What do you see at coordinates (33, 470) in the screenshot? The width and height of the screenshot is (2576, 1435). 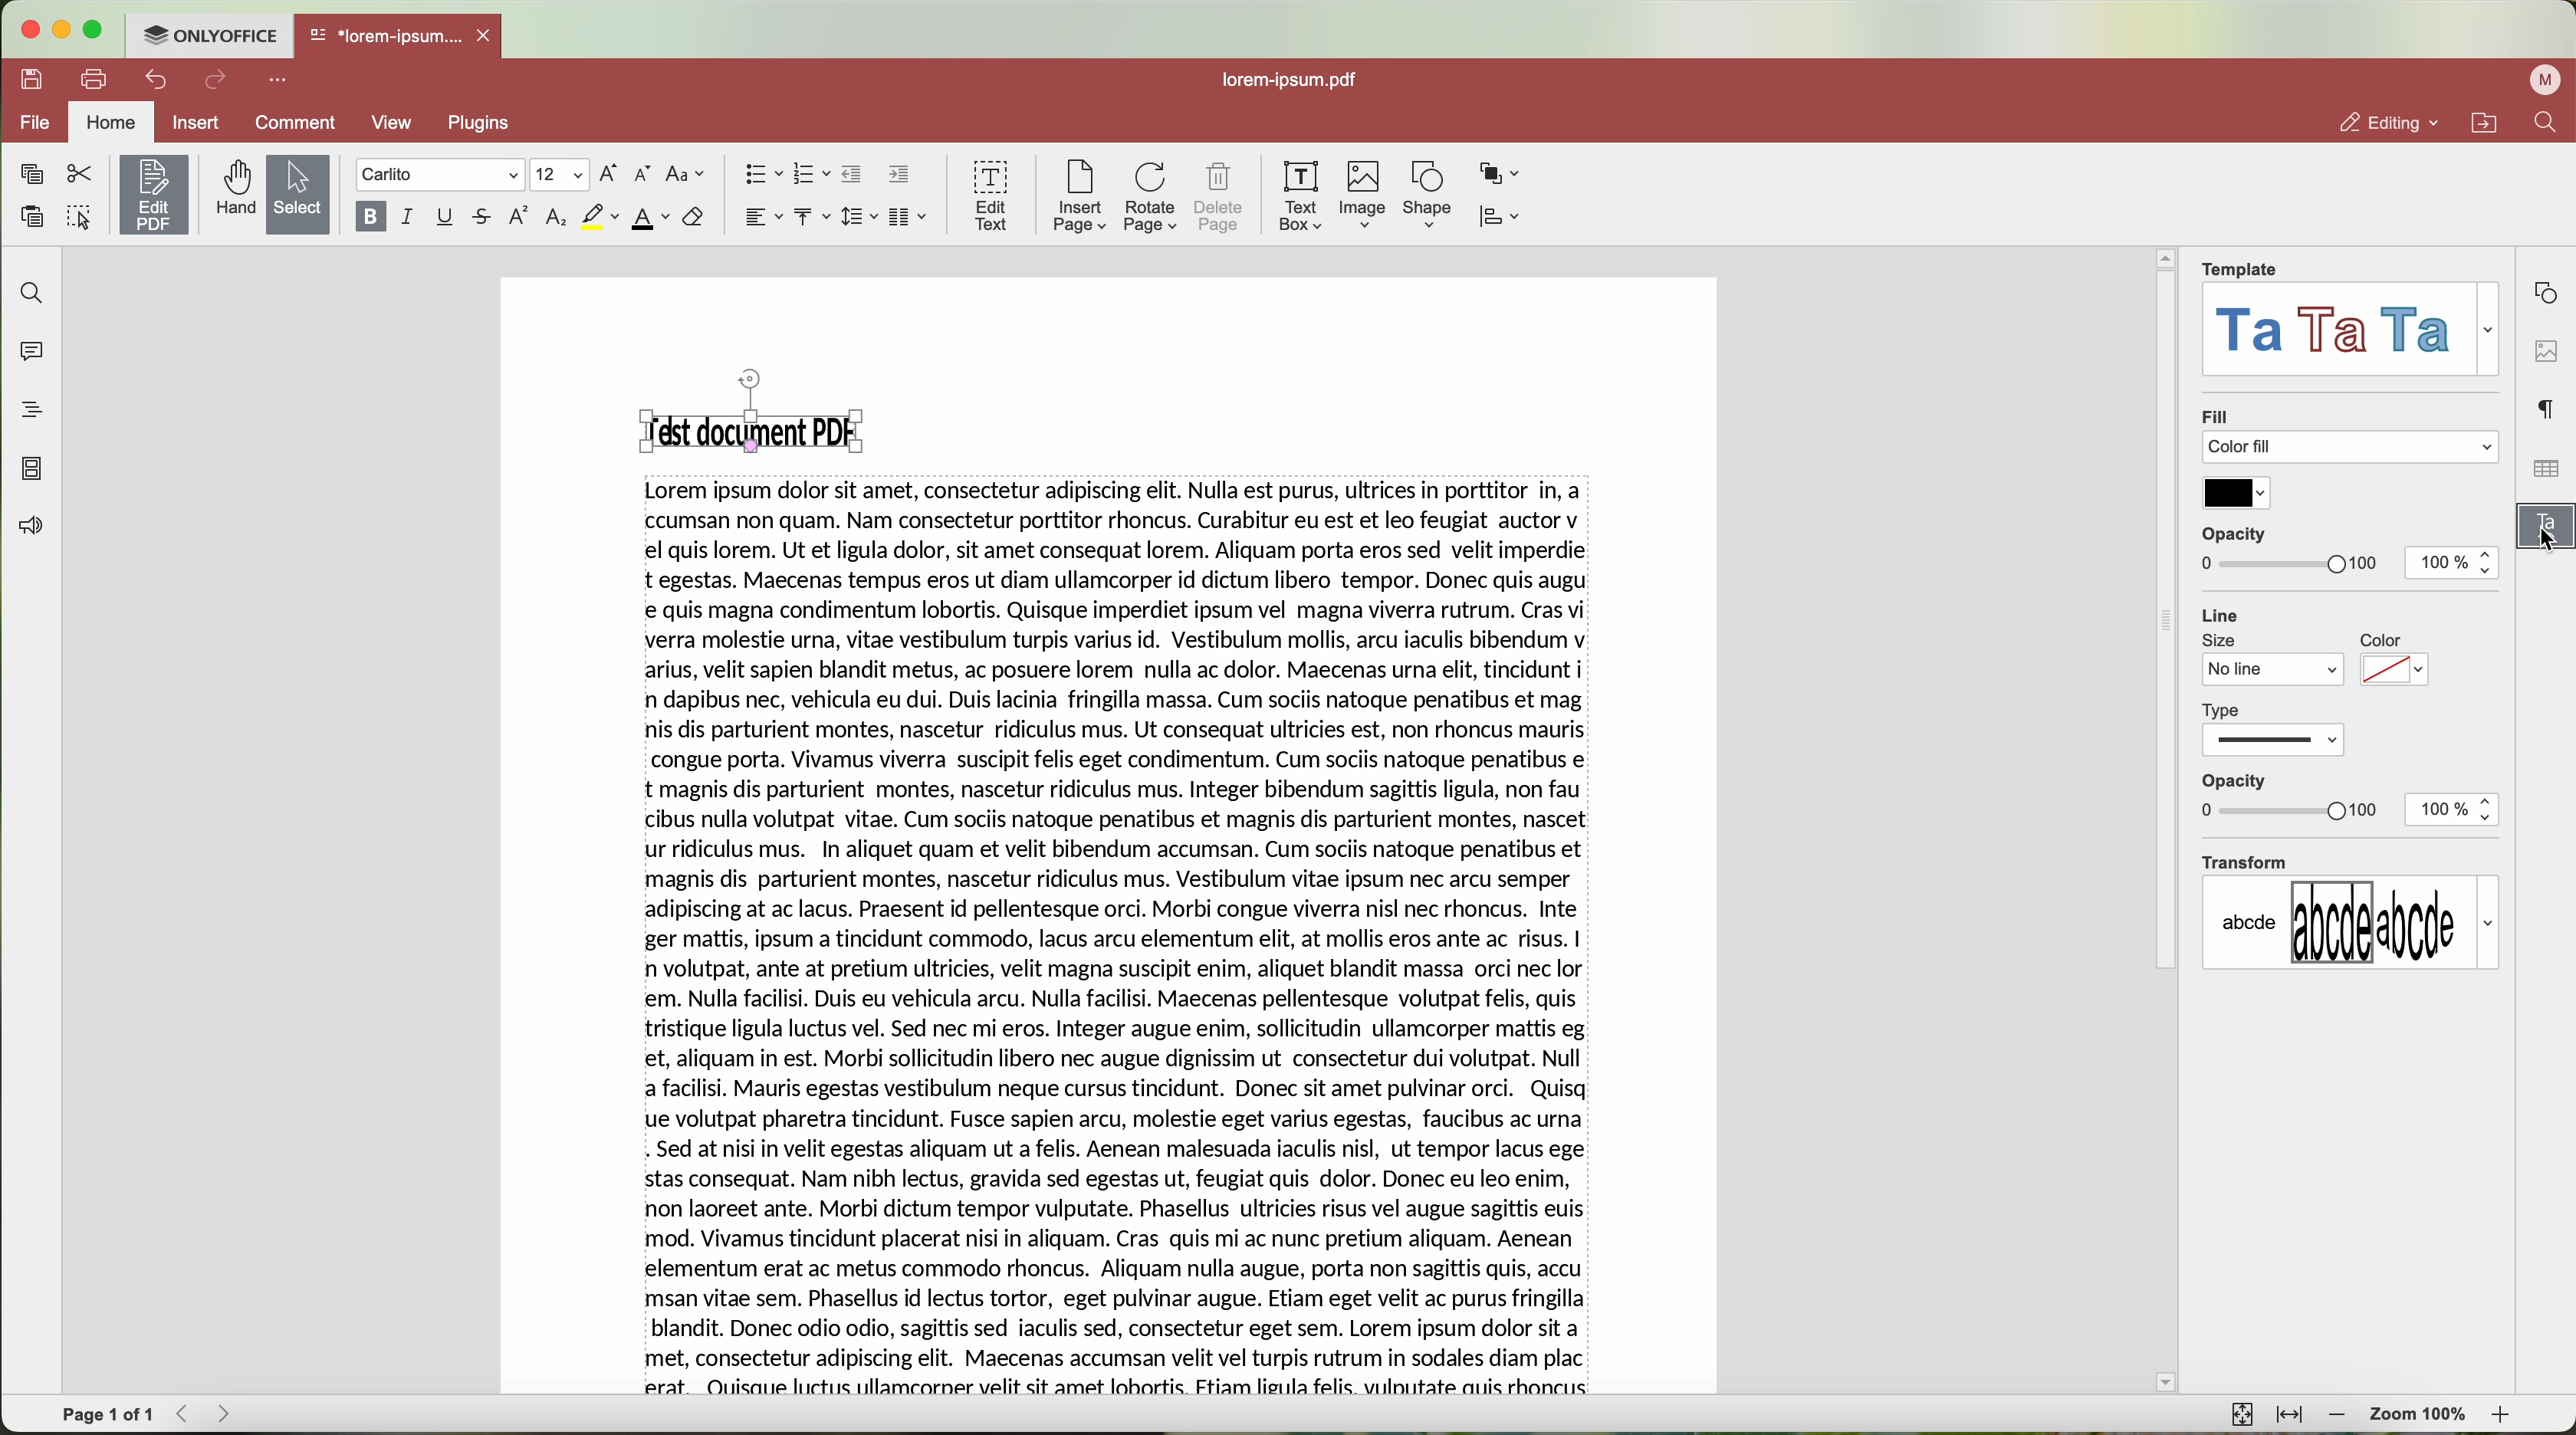 I see `page thumbnails` at bounding box center [33, 470].